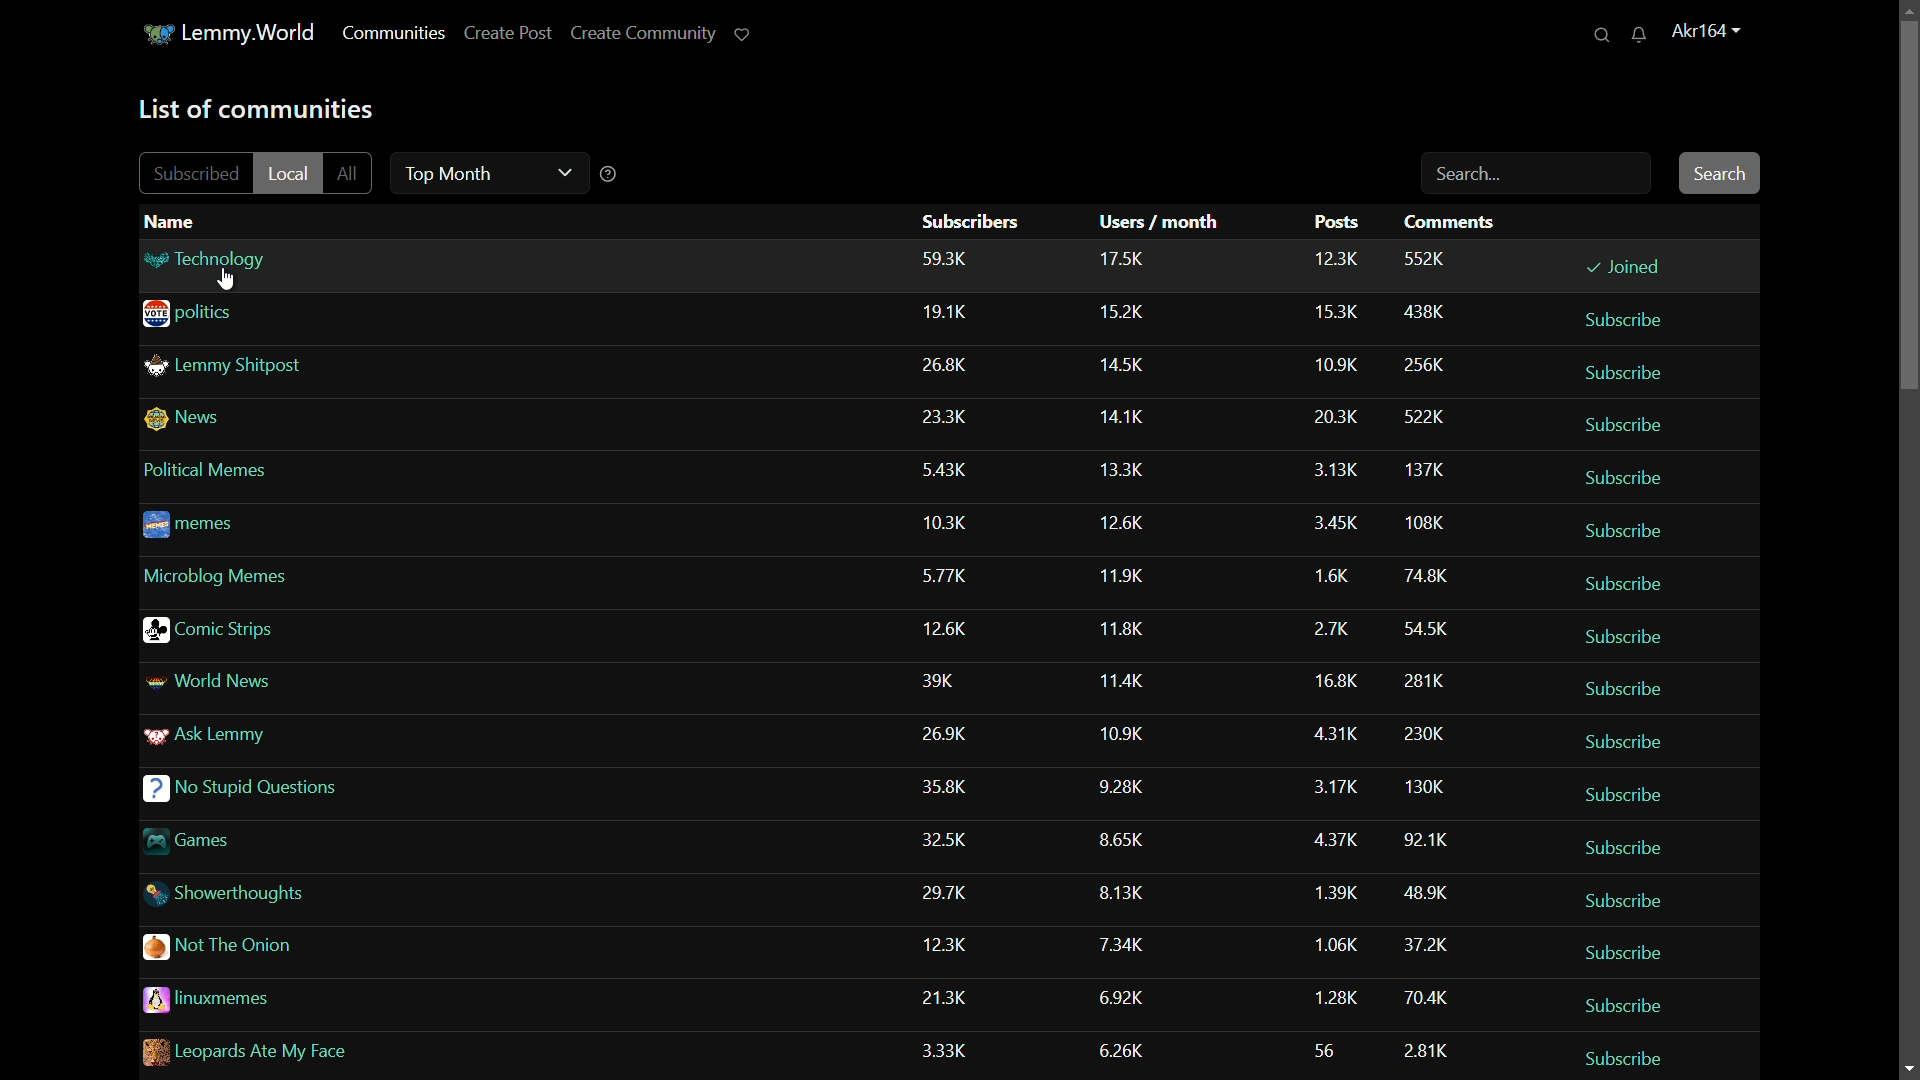  What do you see at coordinates (157, 35) in the screenshot?
I see `app icon` at bounding box center [157, 35].